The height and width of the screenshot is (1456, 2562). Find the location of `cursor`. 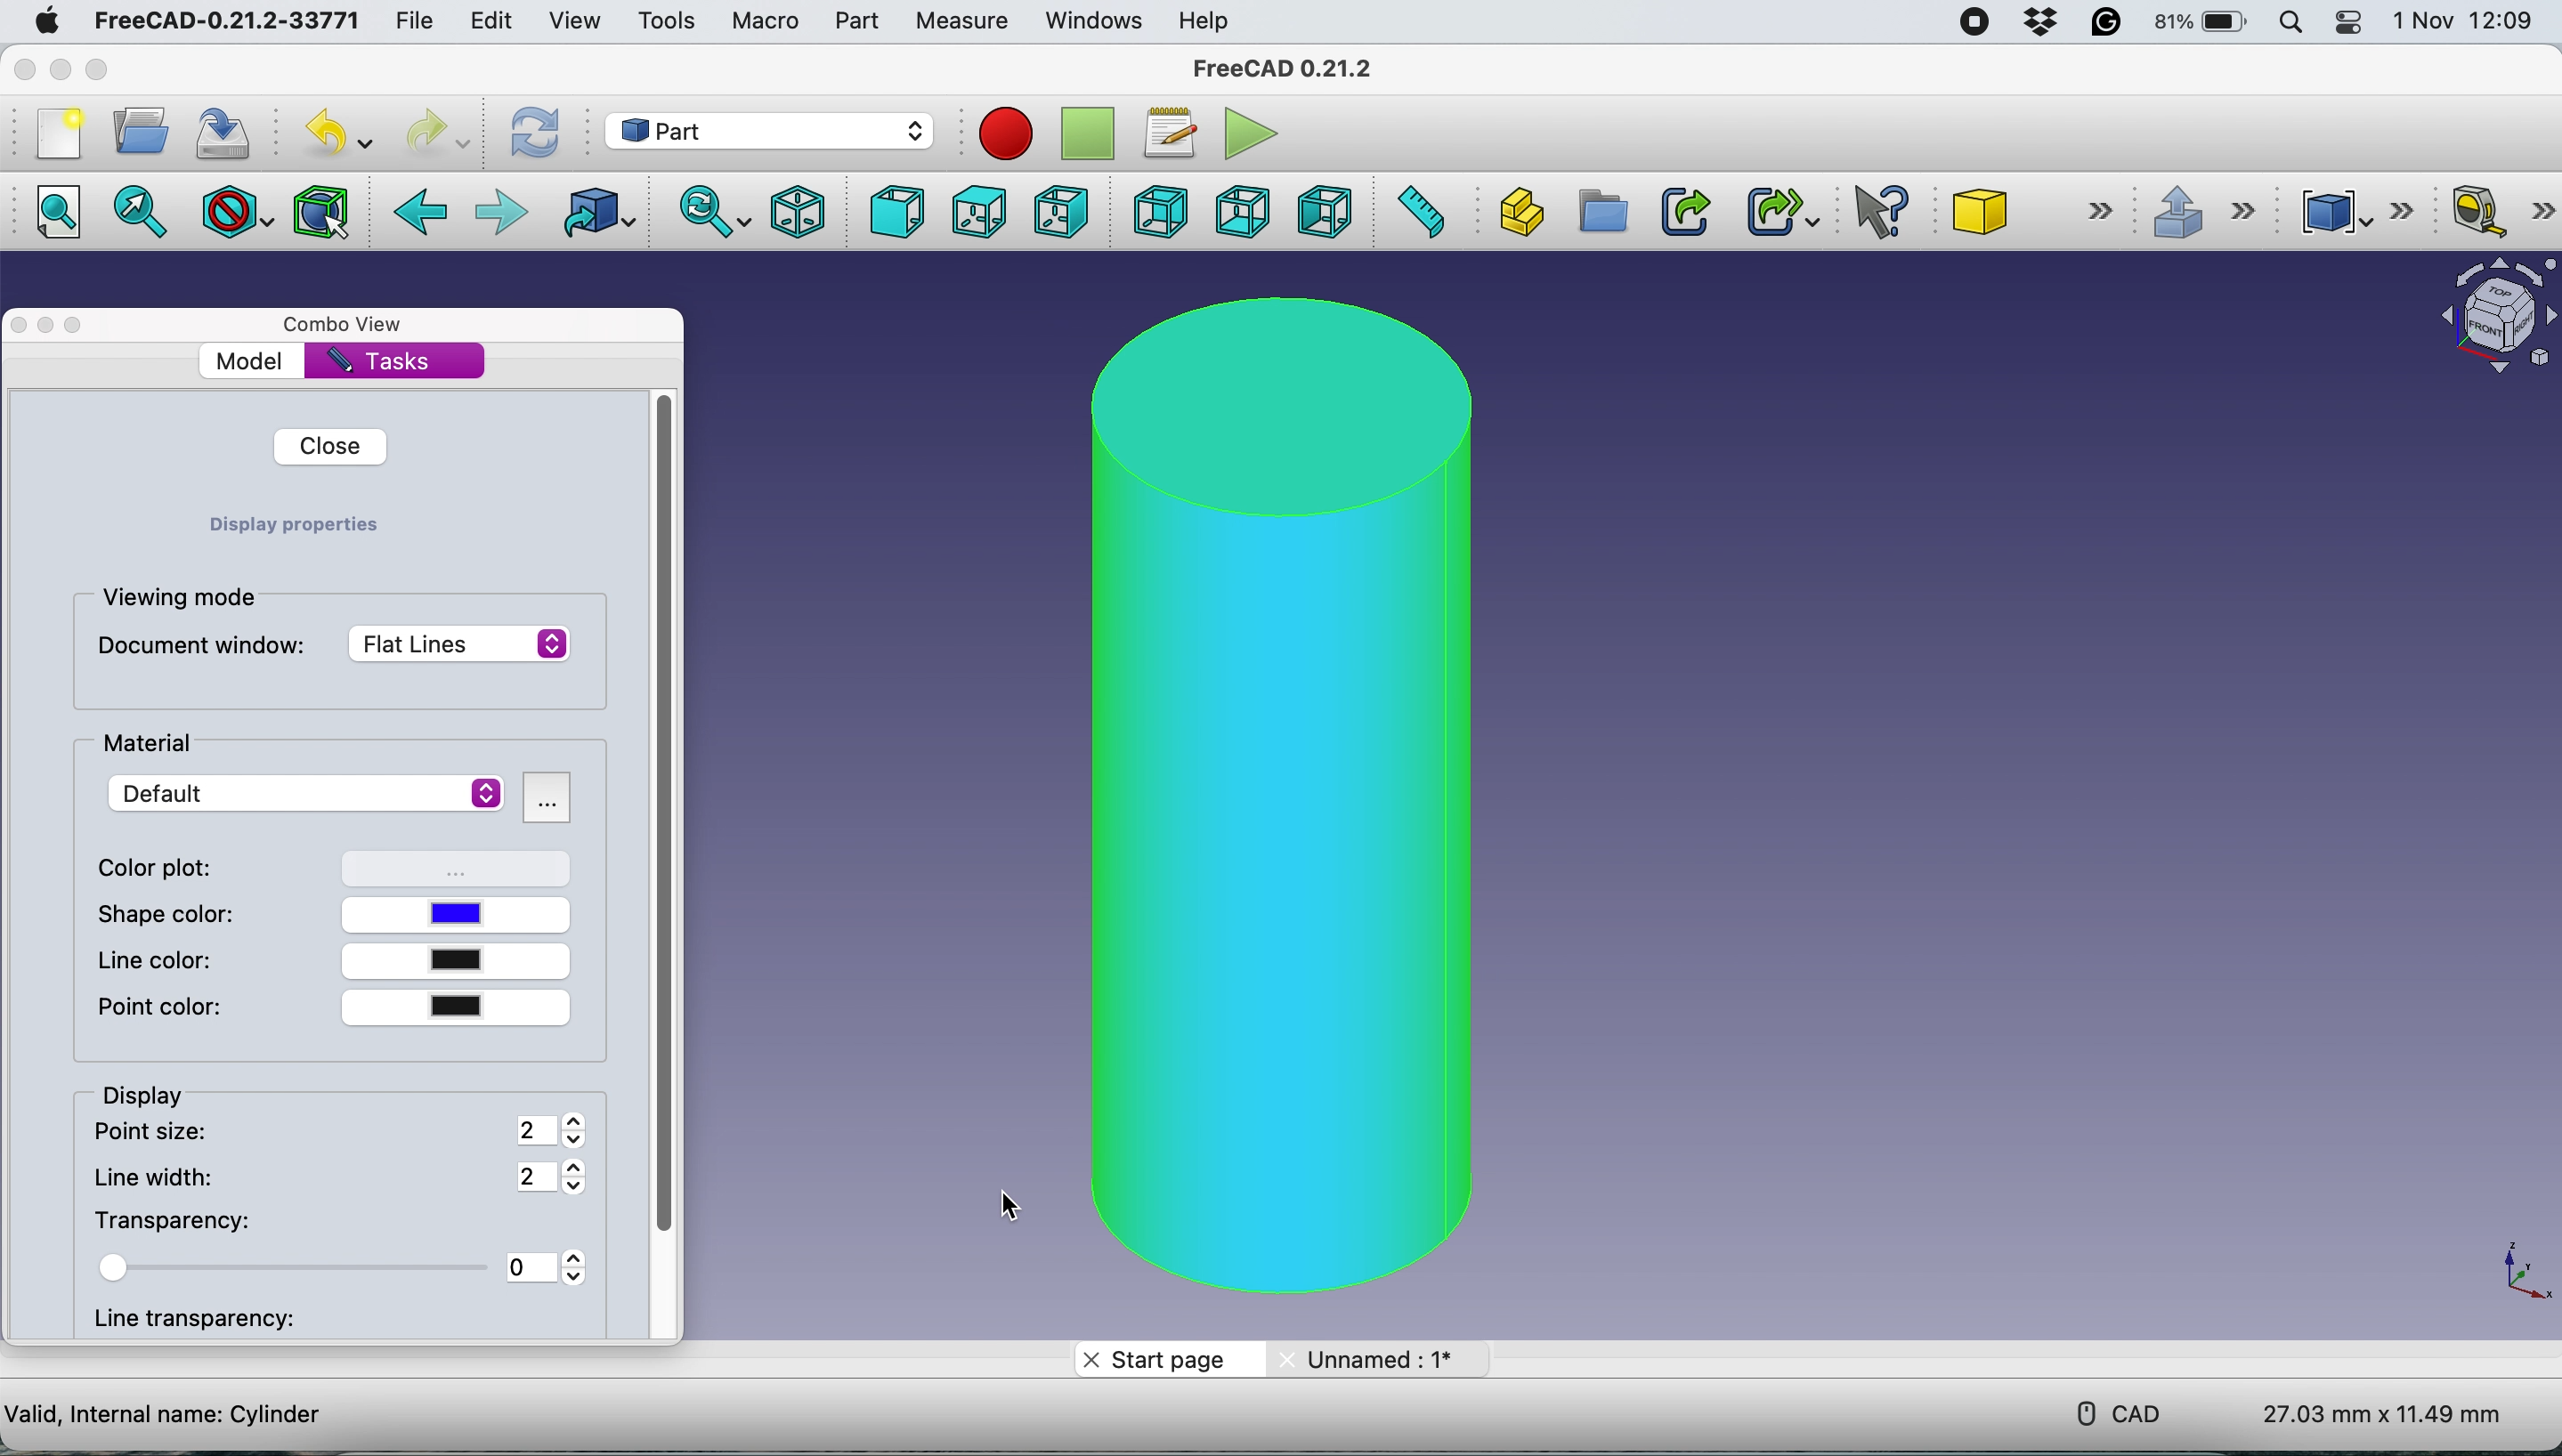

cursor is located at coordinates (1008, 1194).